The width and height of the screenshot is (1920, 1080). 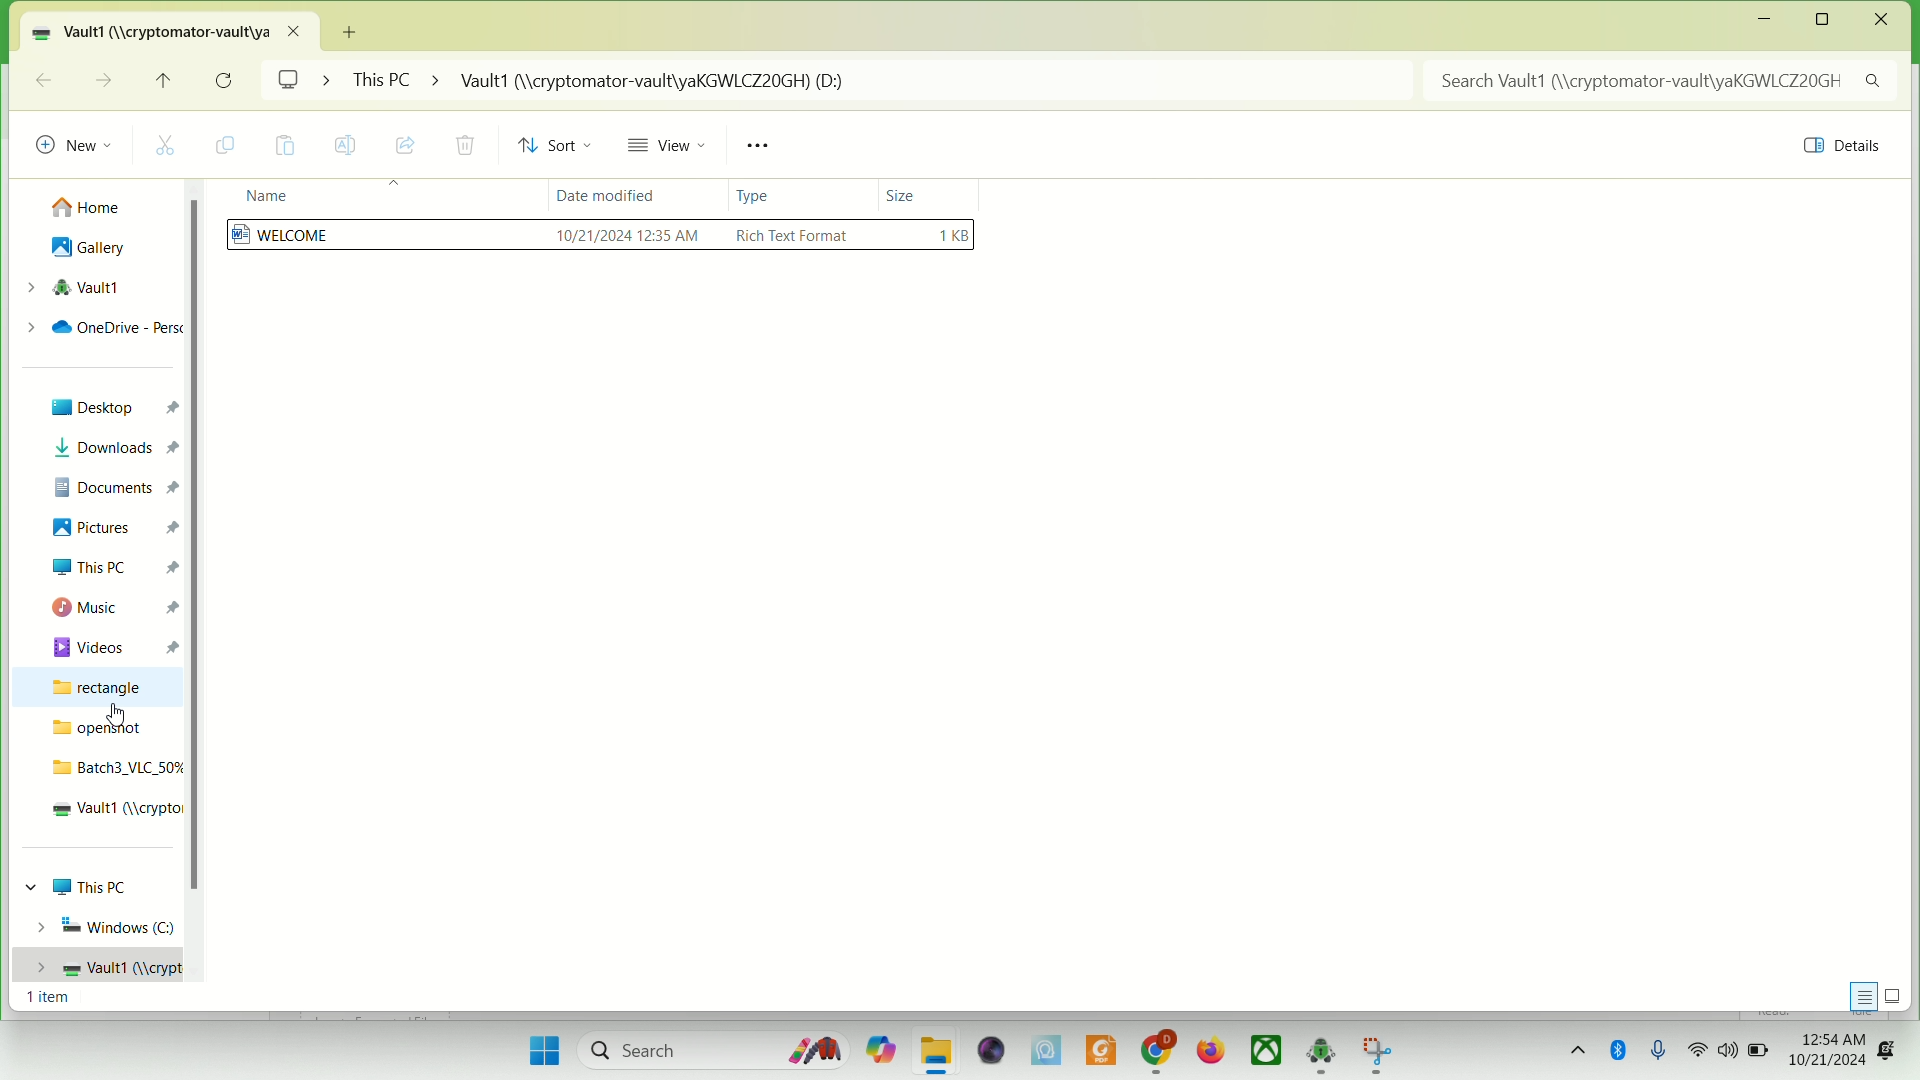 I want to click on start, so click(x=541, y=1047).